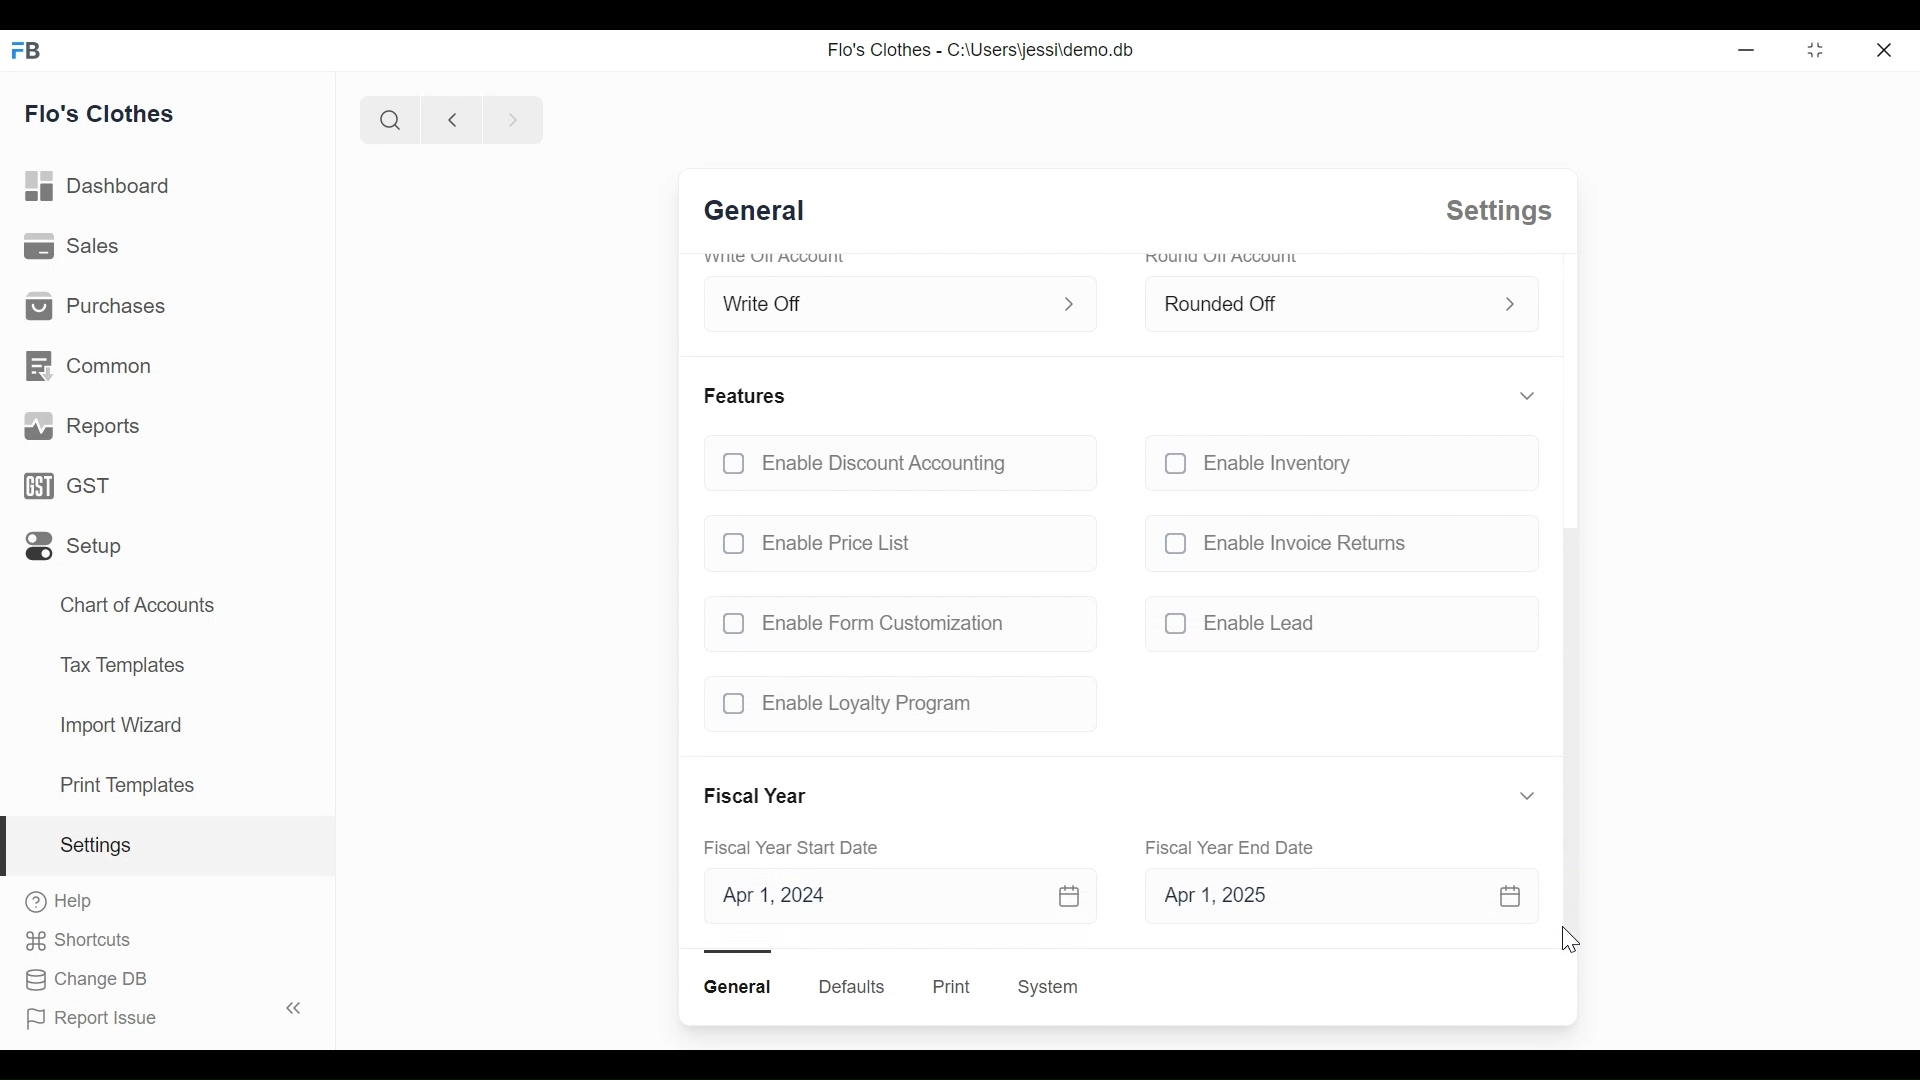 The image size is (1920, 1080). What do you see at coordinates (32, 49) in the screenshot?
I see `Frappe Books Desktop icon` at bounding box center [32, 49].